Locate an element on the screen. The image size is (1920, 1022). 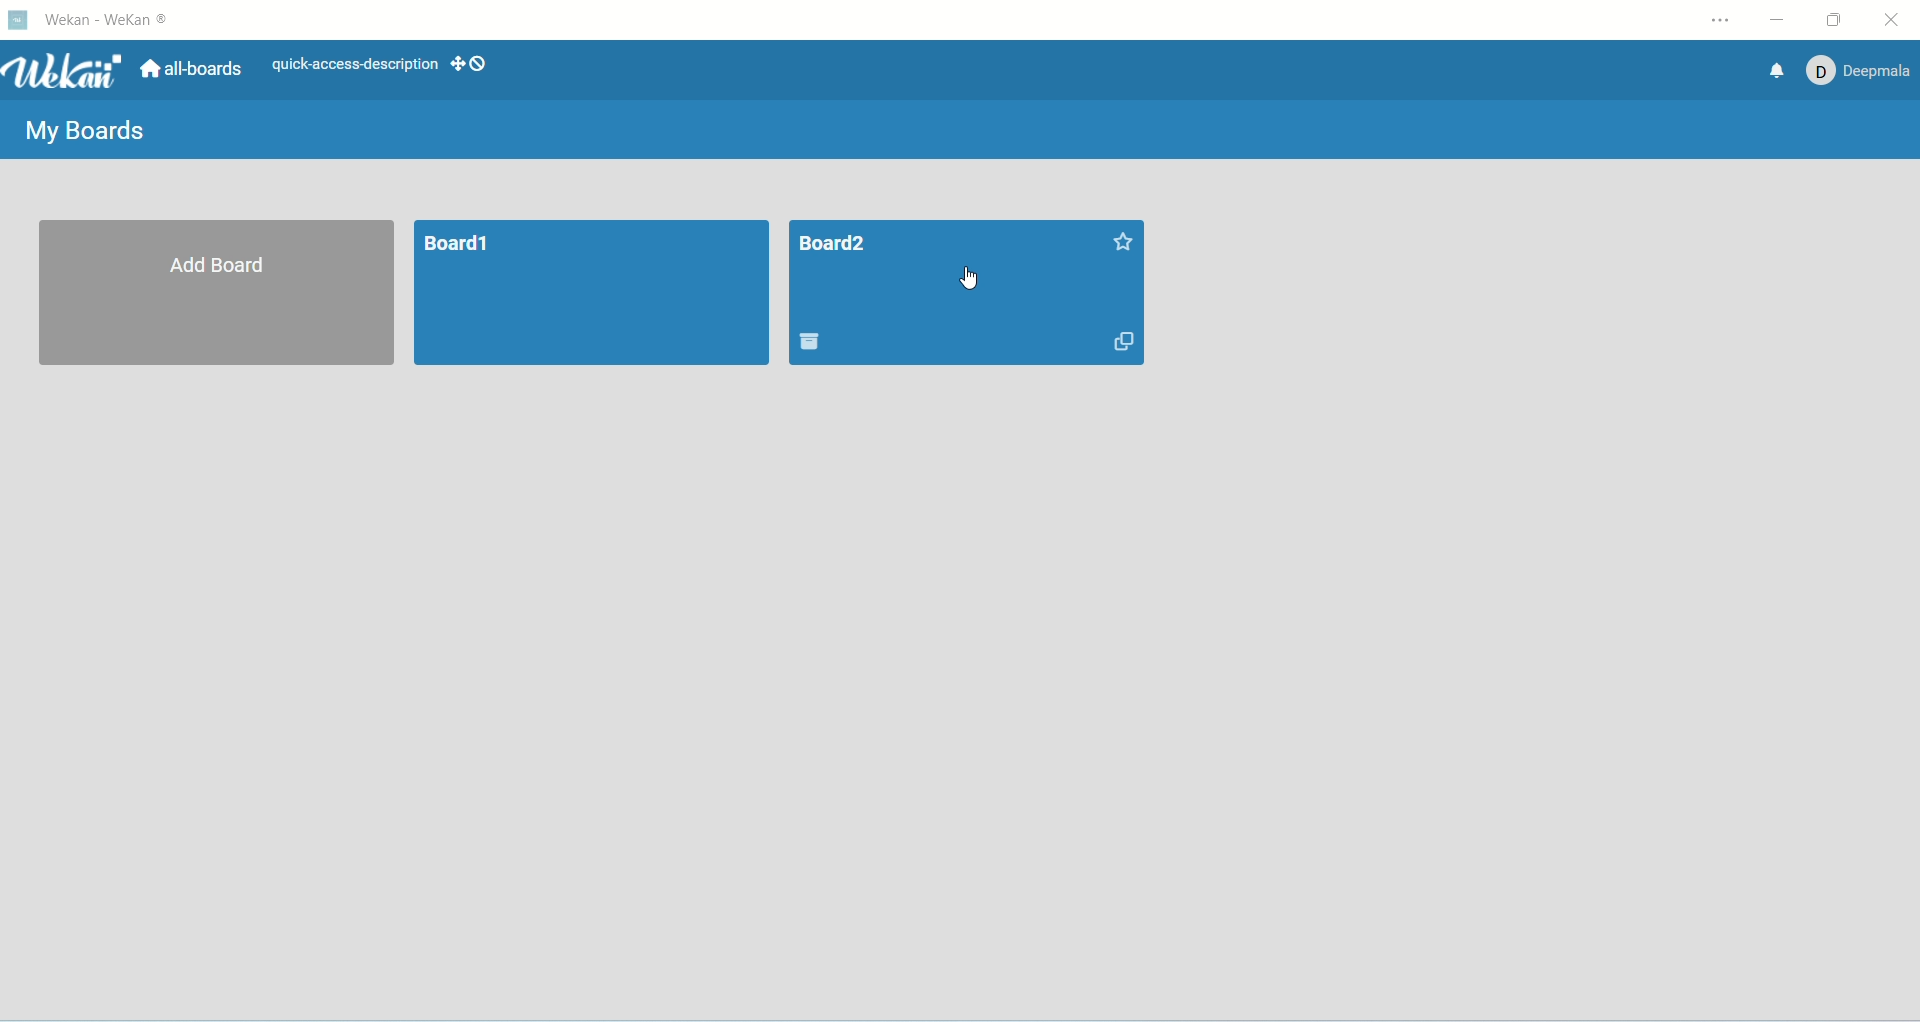
title is located at coordinates (835, 244).